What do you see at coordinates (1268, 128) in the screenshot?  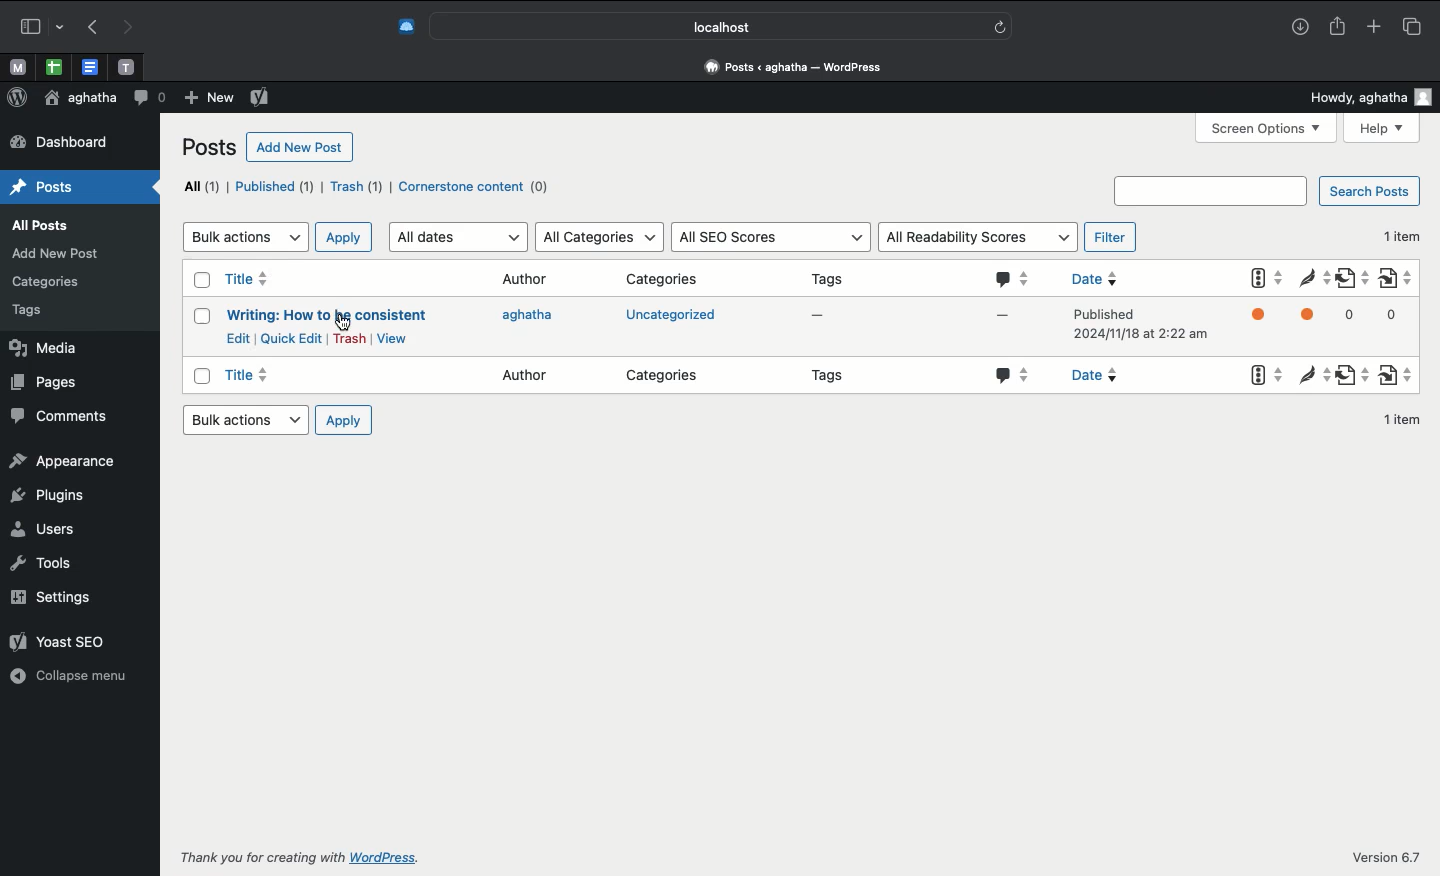 I see `Screen options` at bounding box center [1268, 128].